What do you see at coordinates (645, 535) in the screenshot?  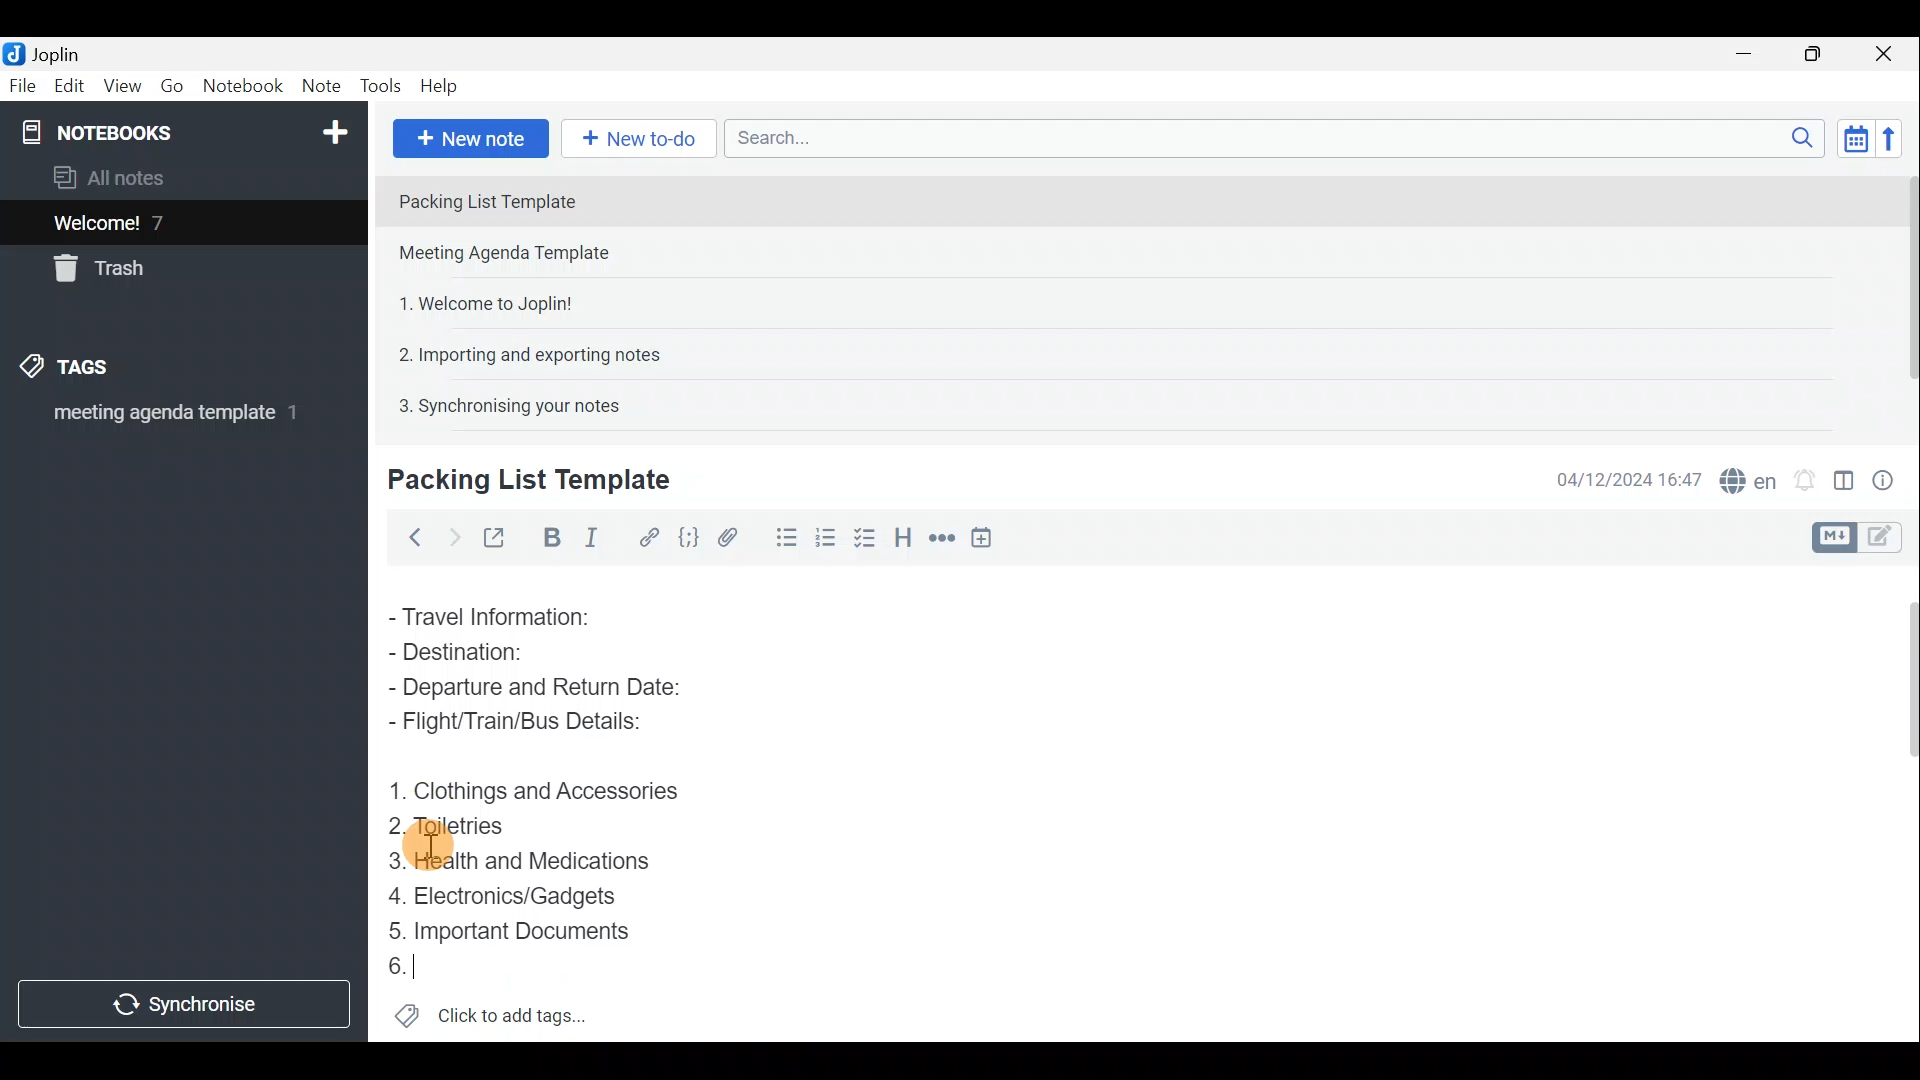 I see `Hyperlink` at bounding box center [645, 535].